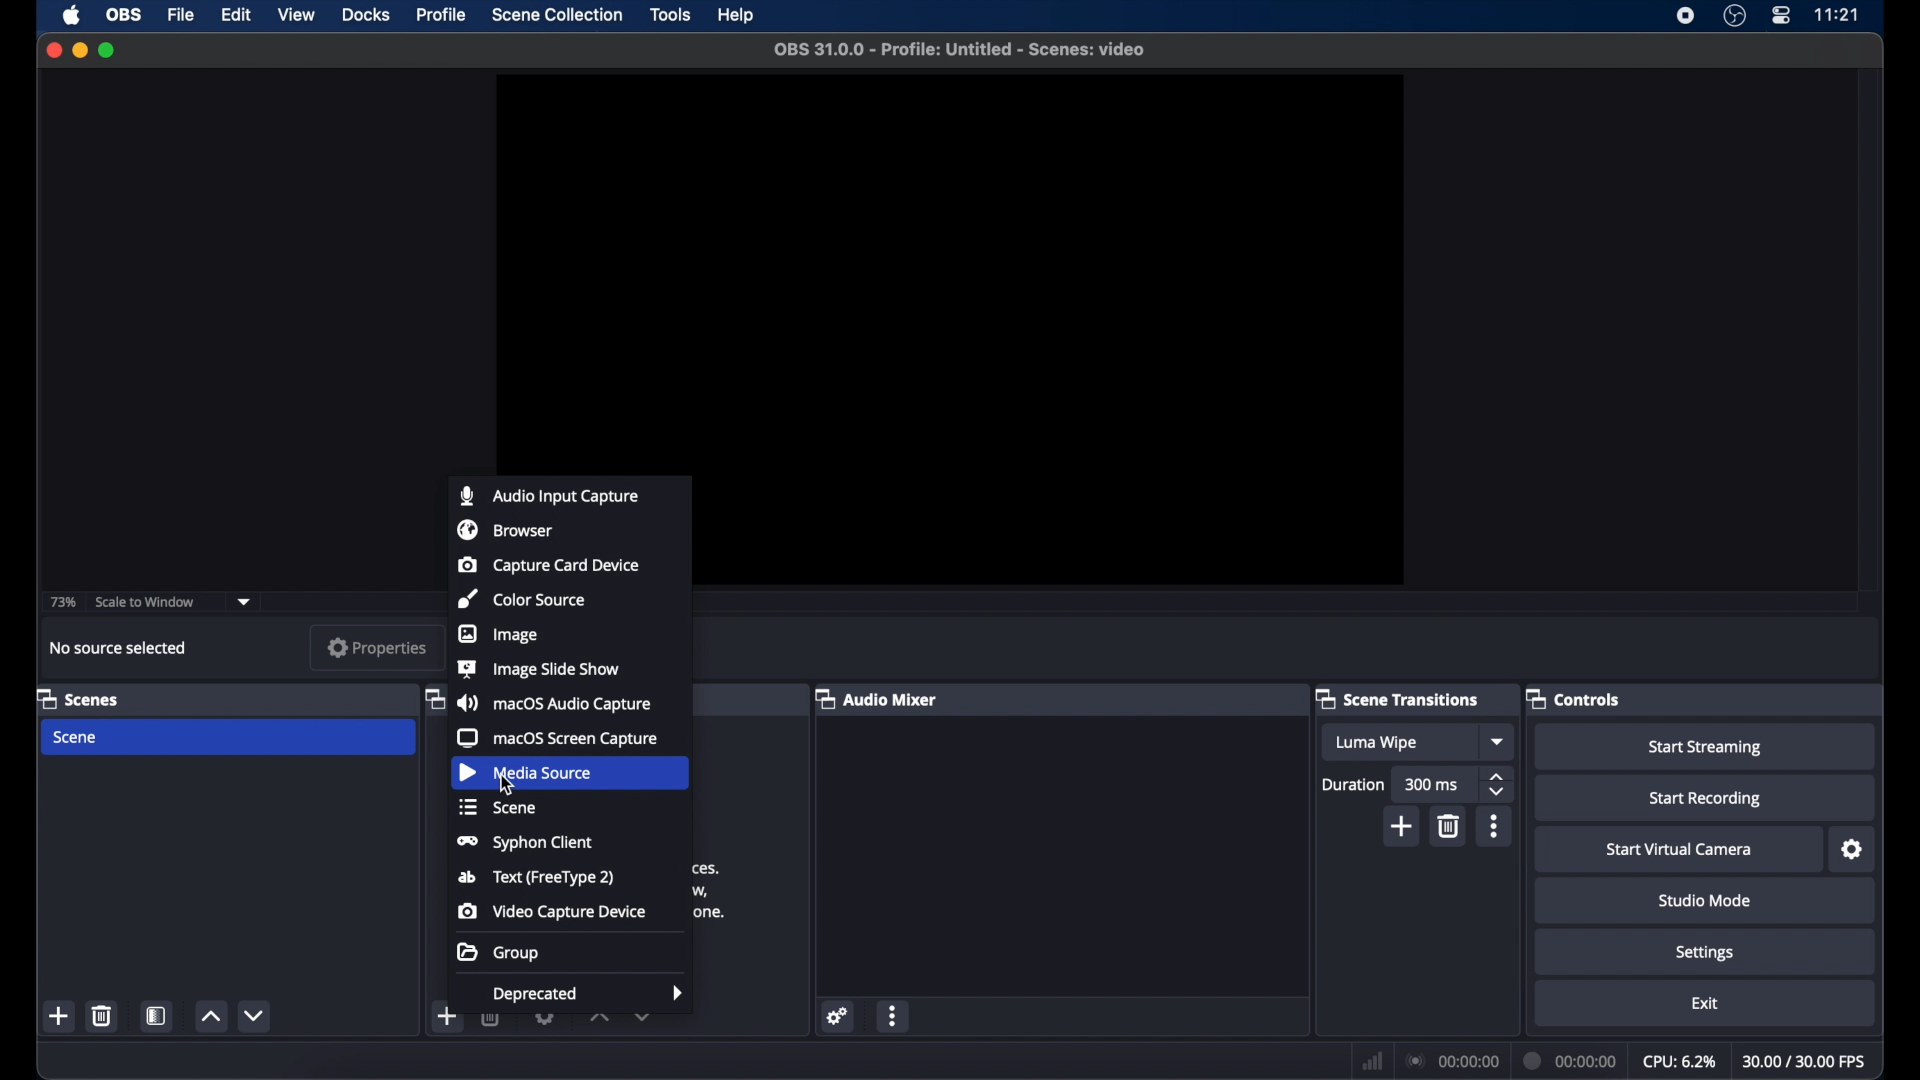 The image size is (1920, 1080). Describe the element at coordinates (244, 602) in the screenshot. I see `dropdown` at that location.